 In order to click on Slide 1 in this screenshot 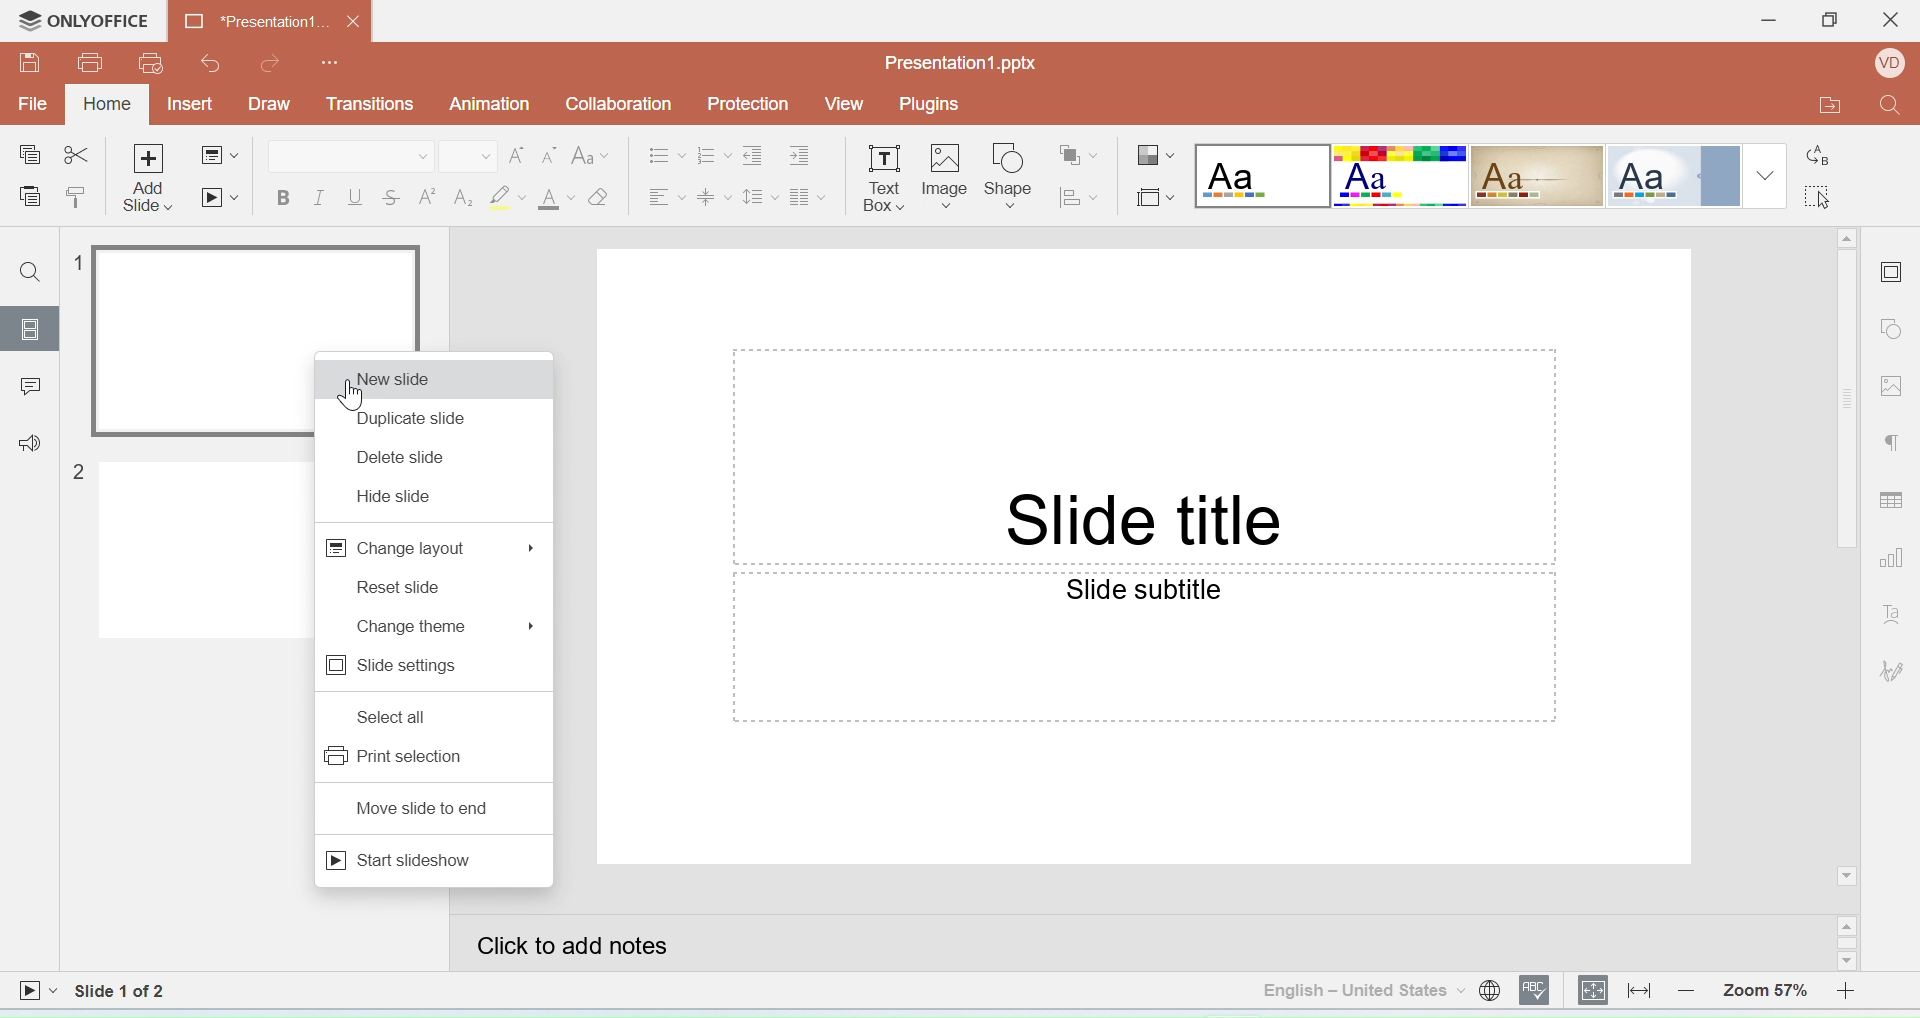, I will do `click(187, 341)`.